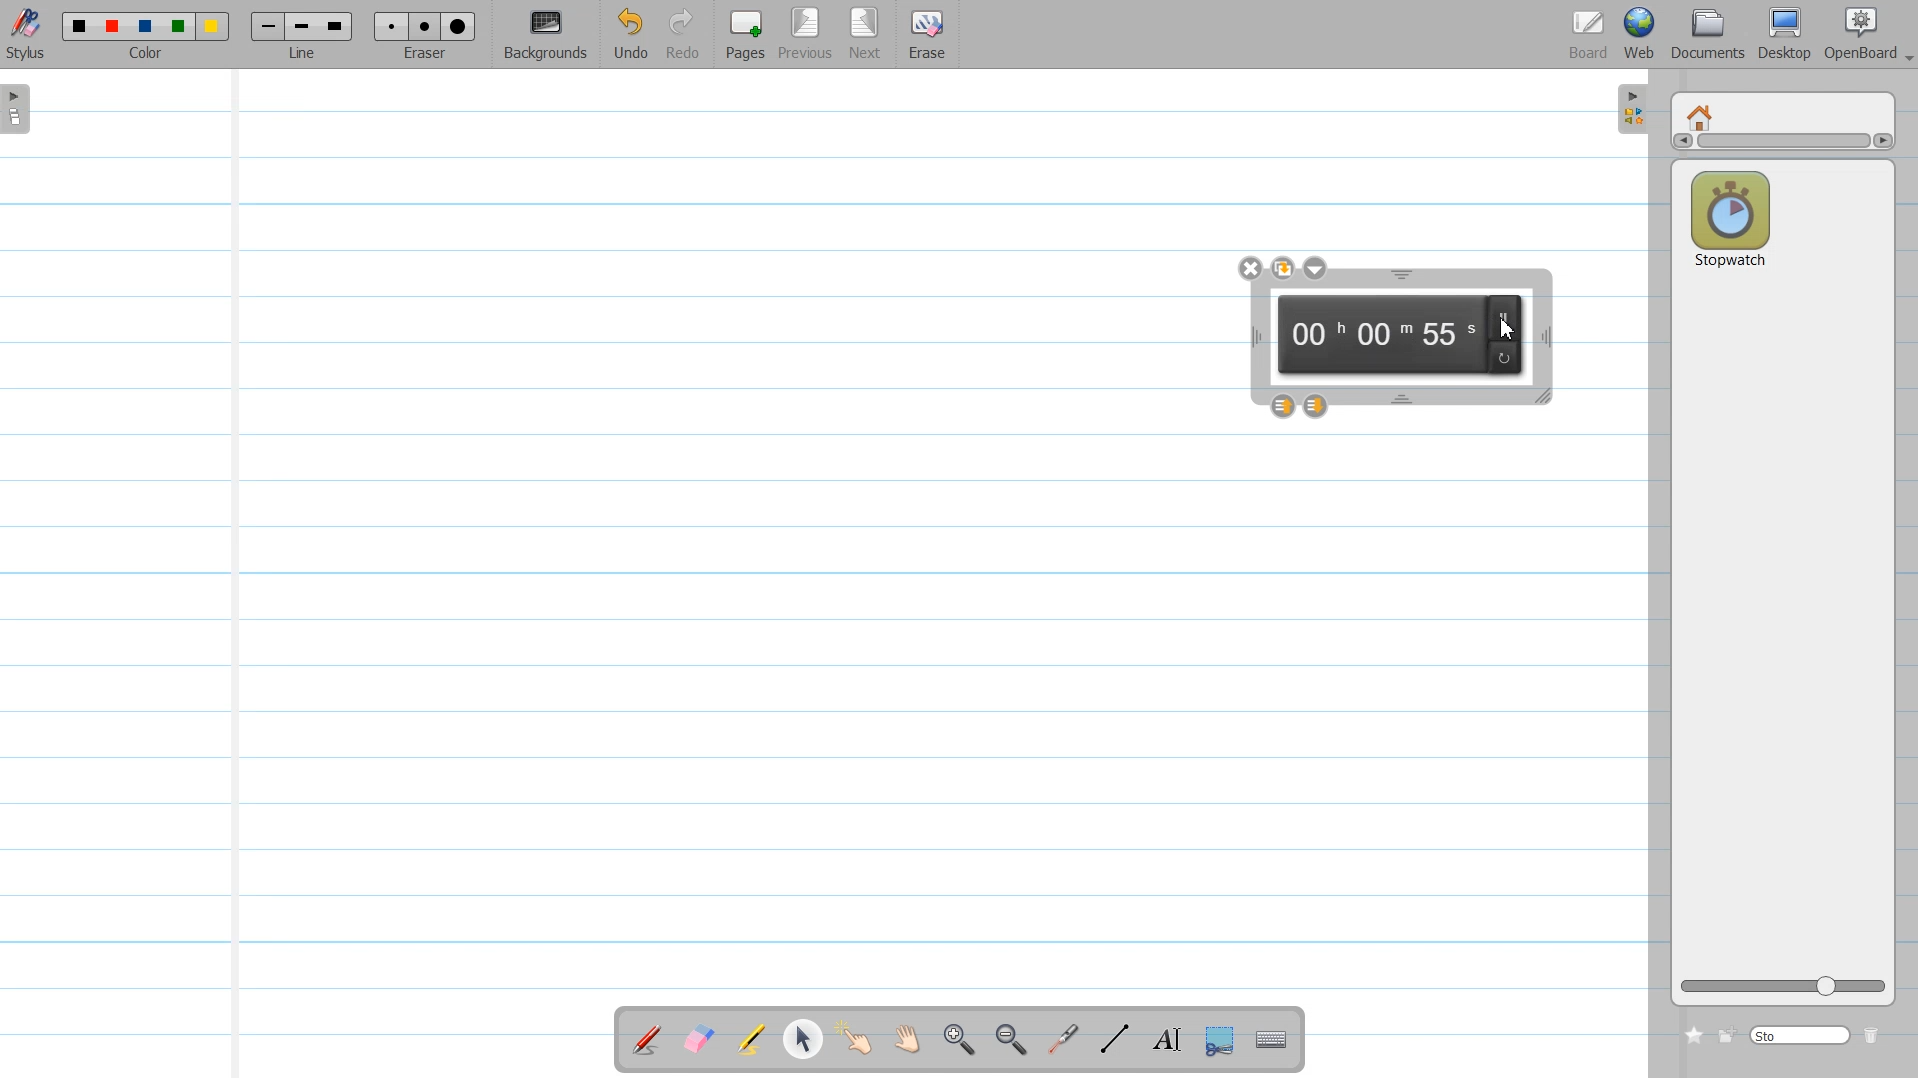  I want to click on Write Text, so click(1165, 1040).